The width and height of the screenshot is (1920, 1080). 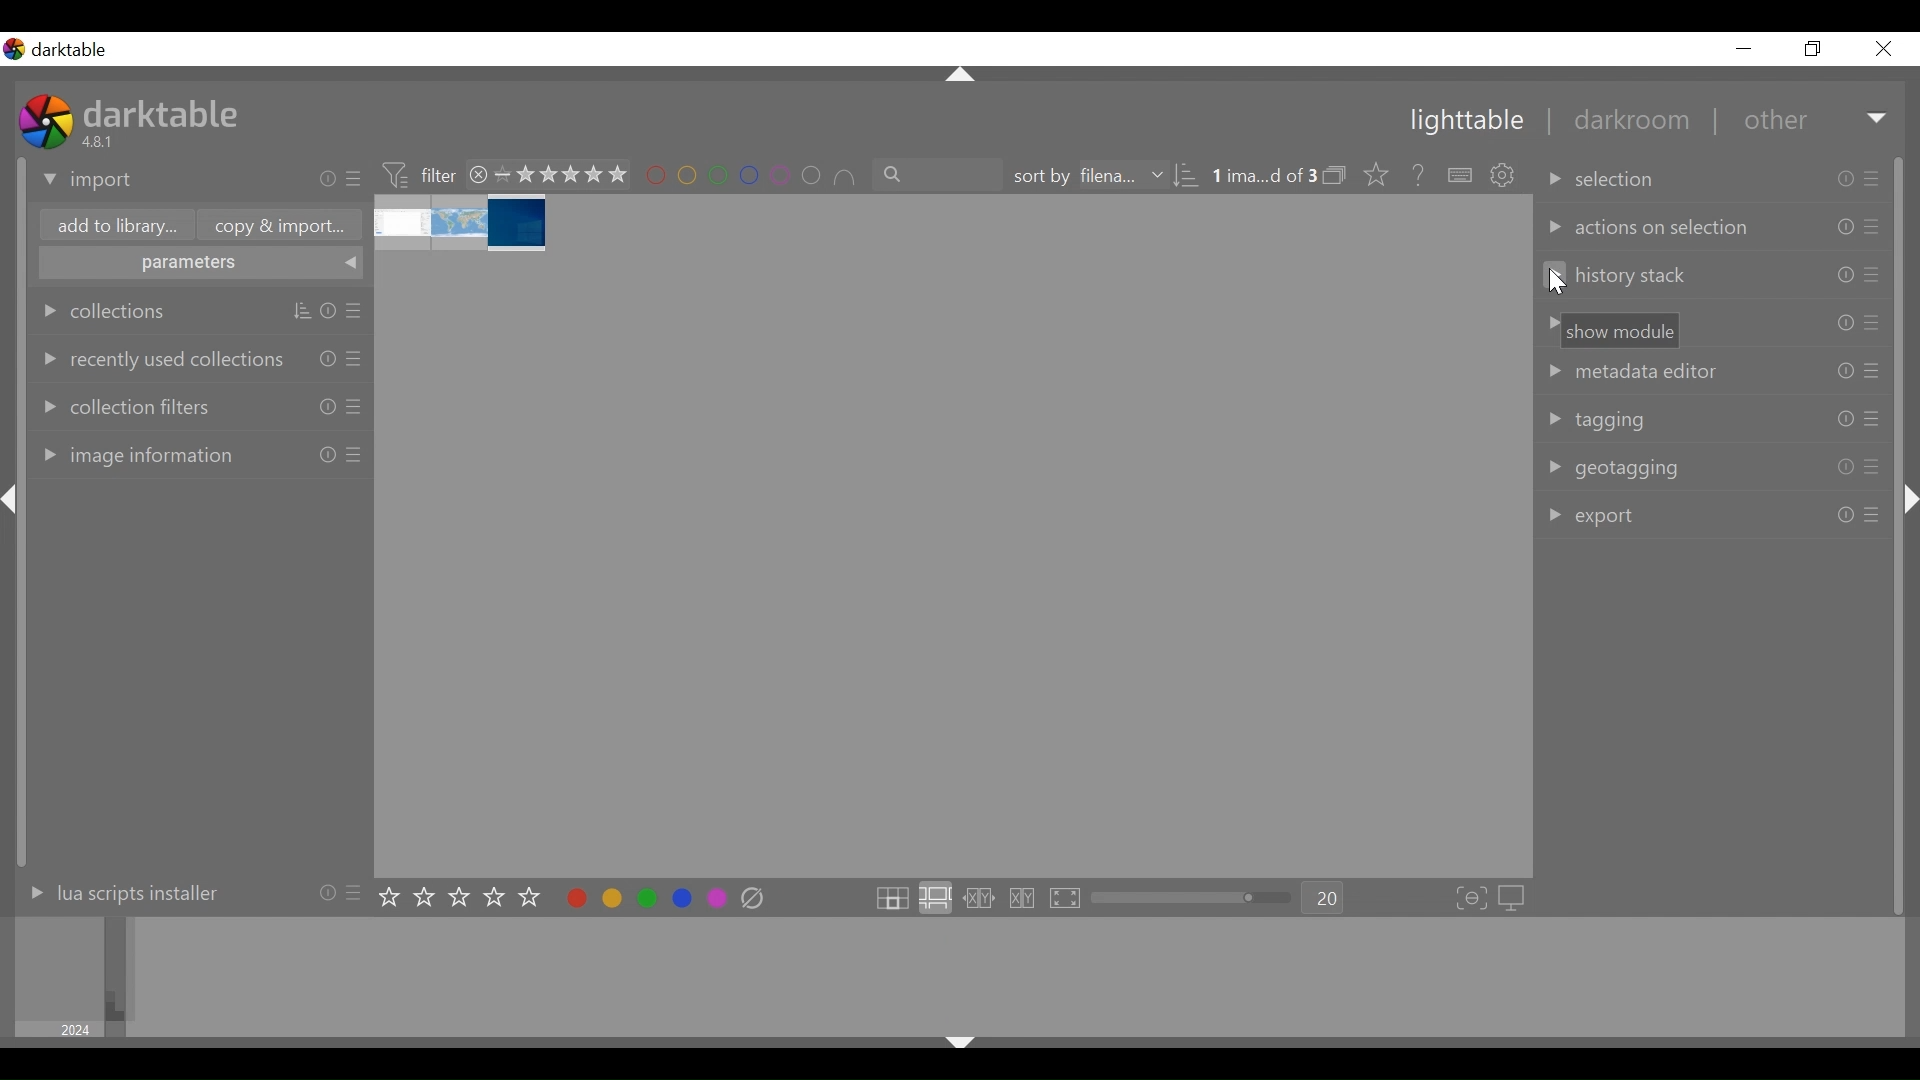 I want to click on copy & import, so click(x=274, y=226).